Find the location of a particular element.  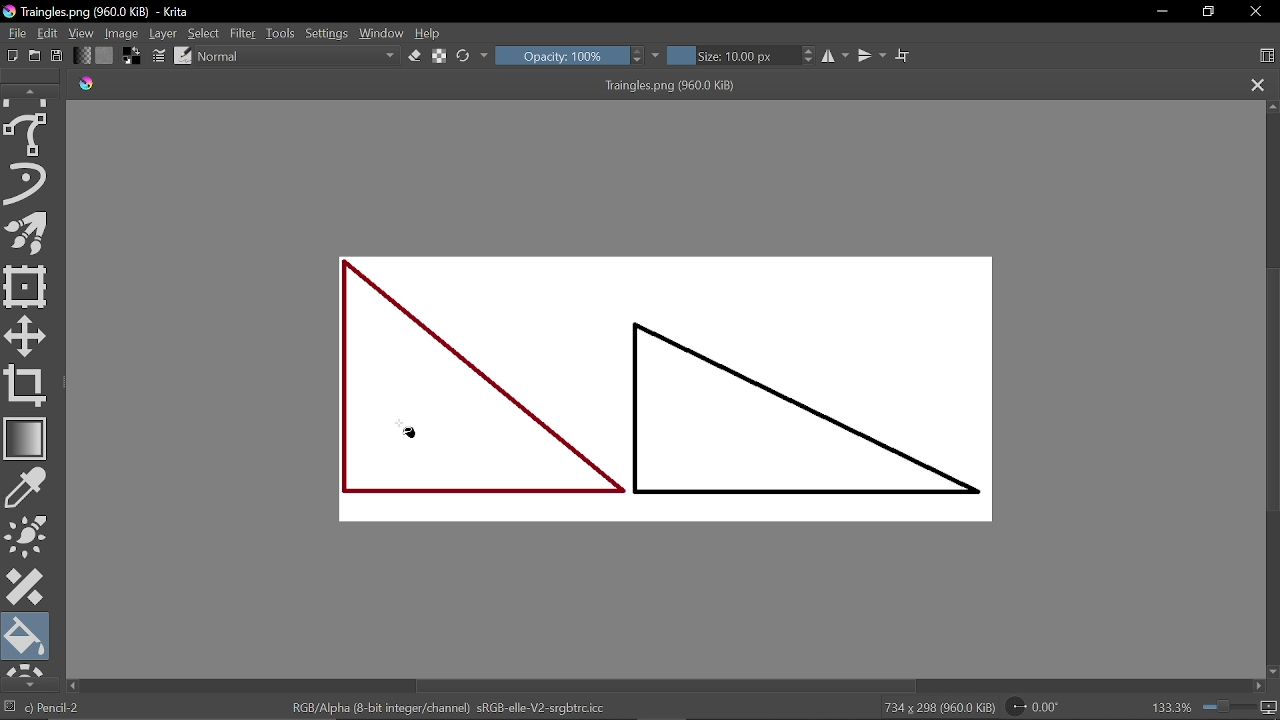

Restore down is located at coordinates (1206, 11).